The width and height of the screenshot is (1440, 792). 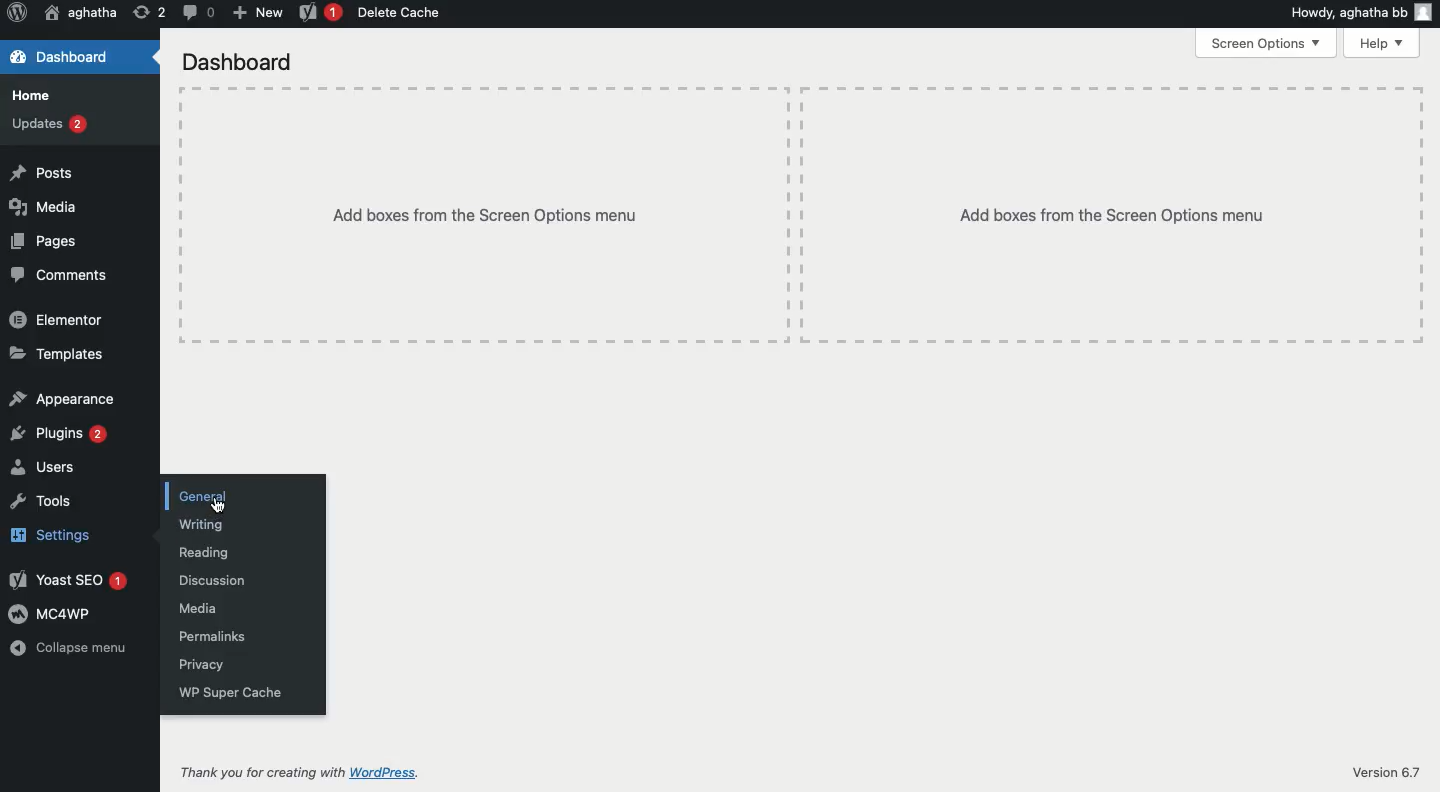 I want to click on Delete cache, so click(x=396, y=12).